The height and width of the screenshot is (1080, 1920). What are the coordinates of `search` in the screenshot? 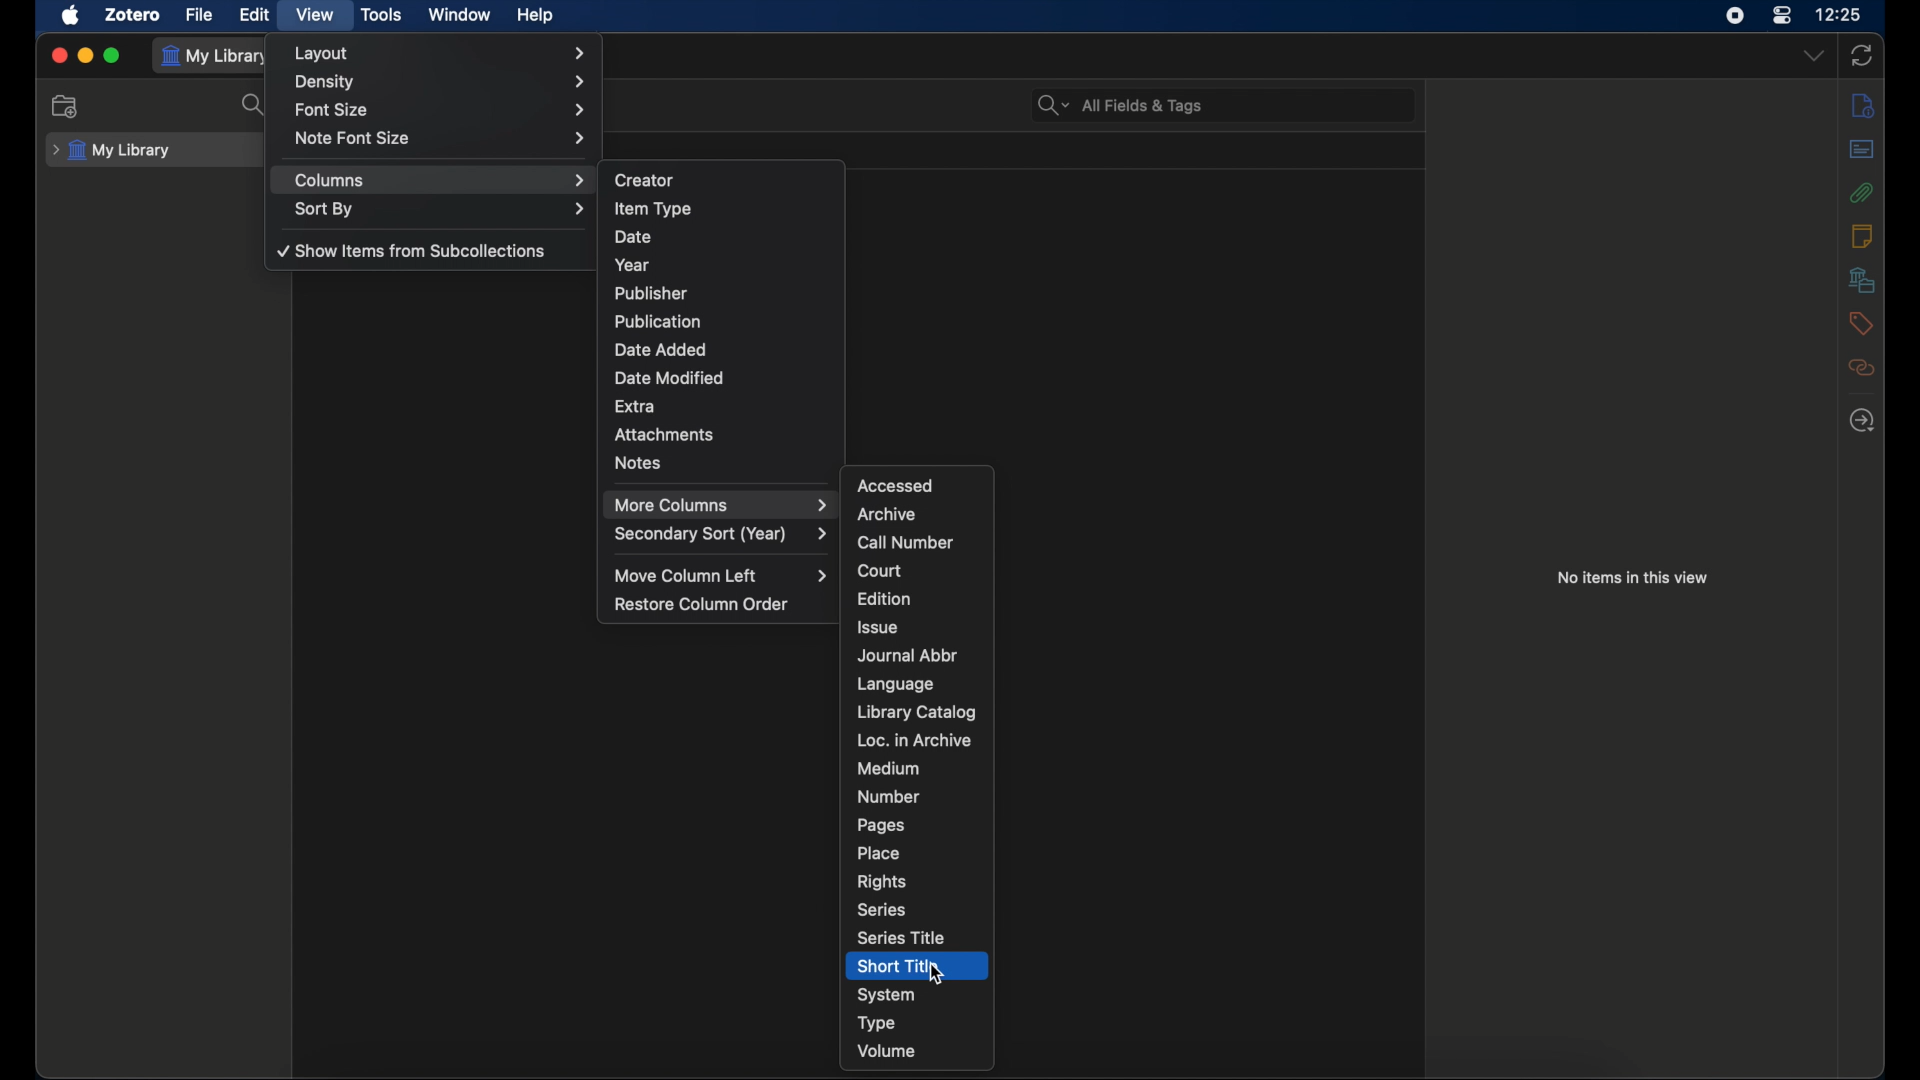 It's located at (253, 106).